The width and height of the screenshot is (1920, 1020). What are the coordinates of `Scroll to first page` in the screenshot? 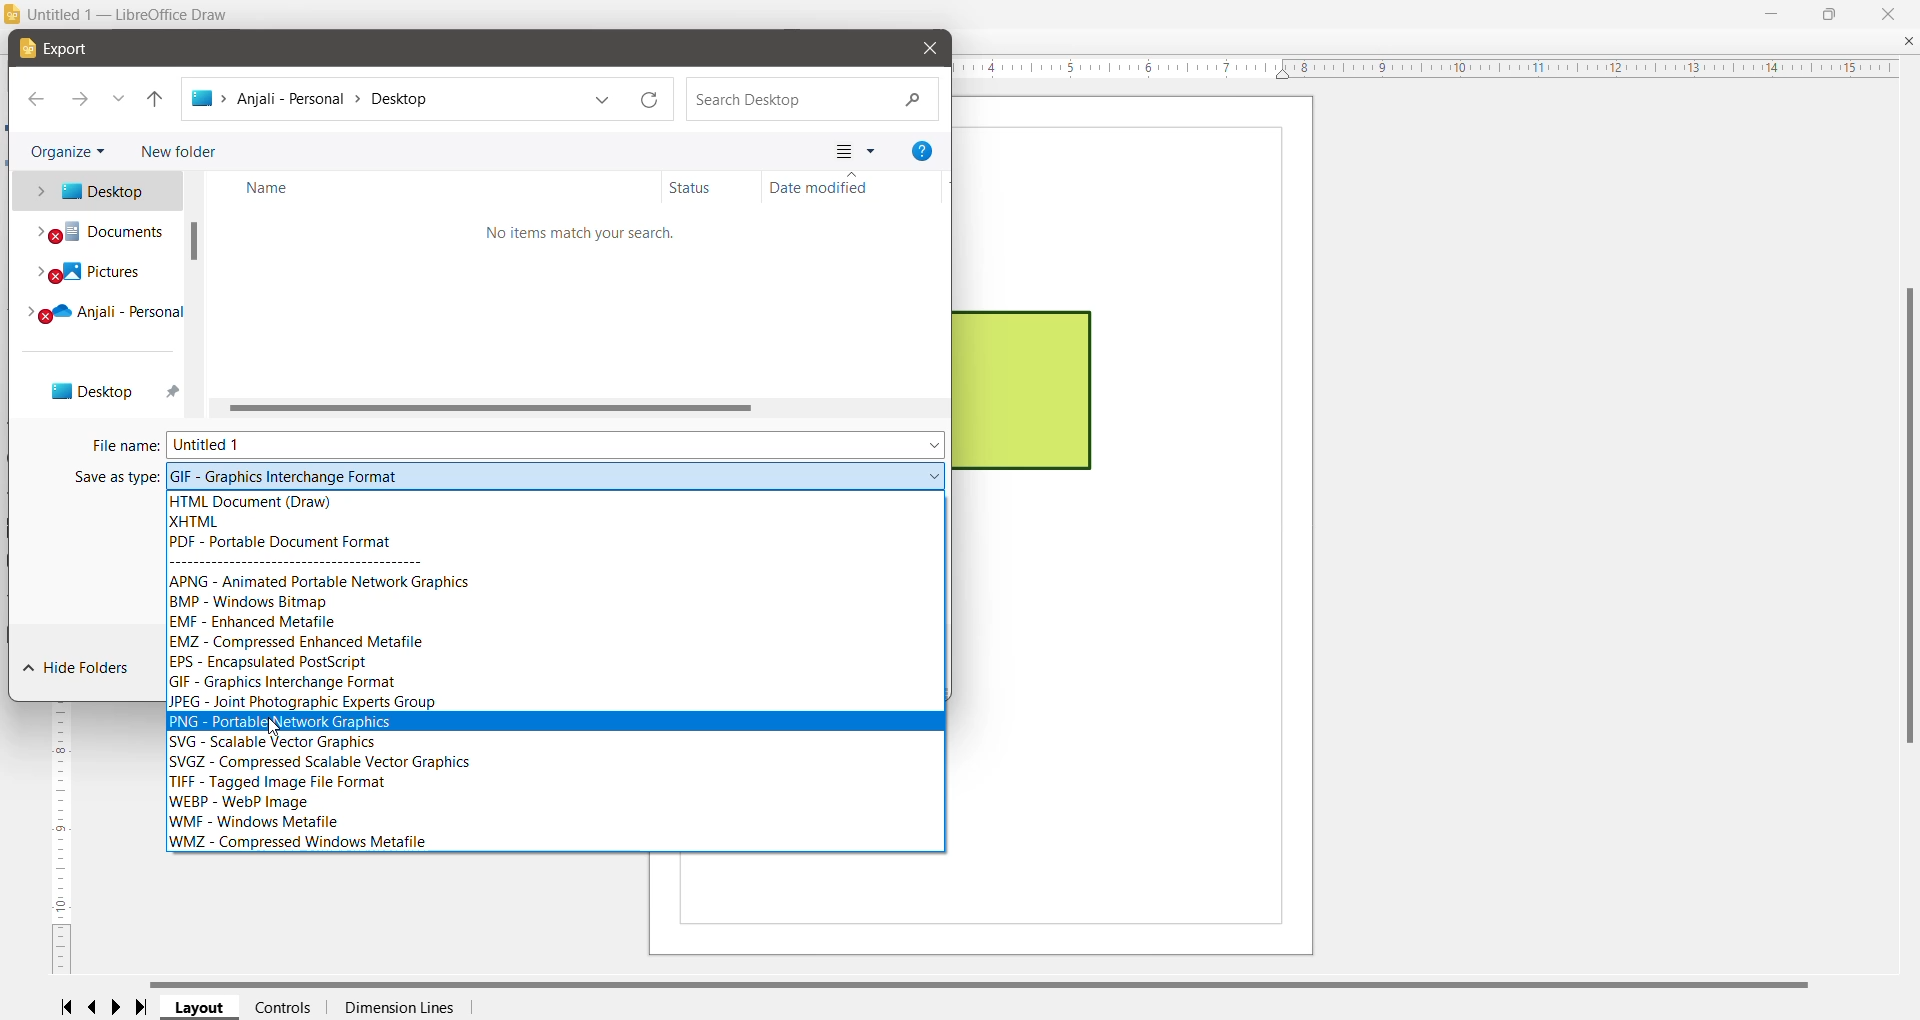 It's located at (65, 1006).